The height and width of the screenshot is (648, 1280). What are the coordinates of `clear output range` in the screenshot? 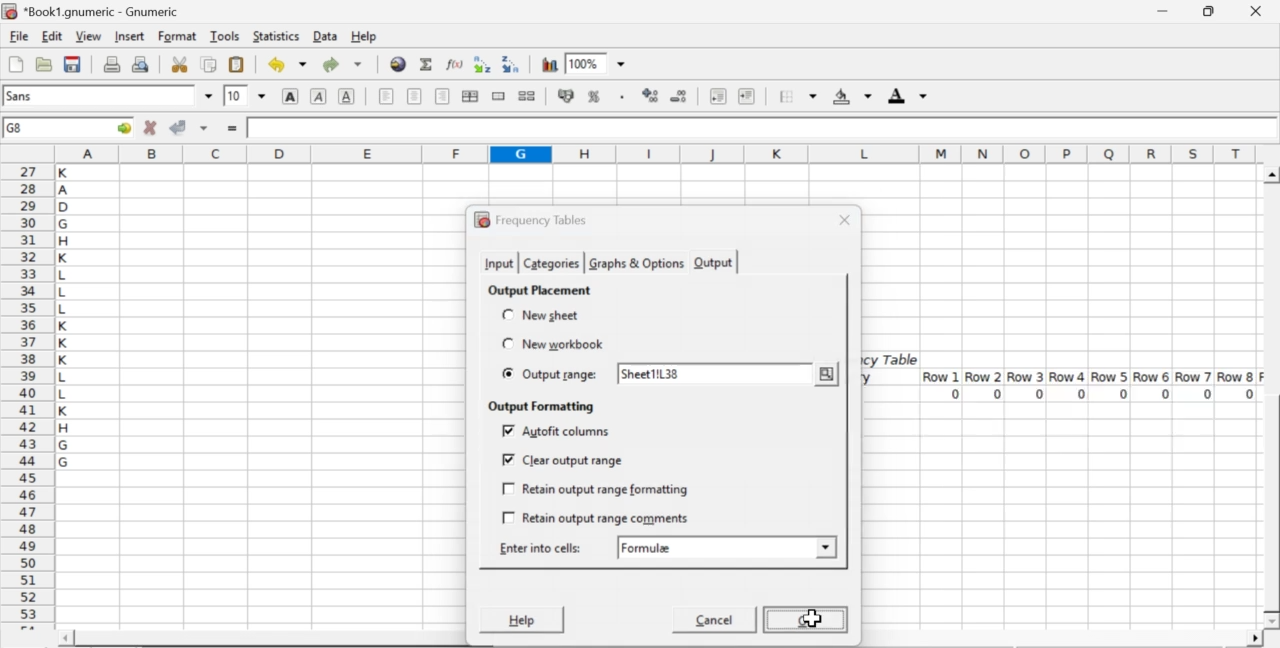 It's located at (562, 460).